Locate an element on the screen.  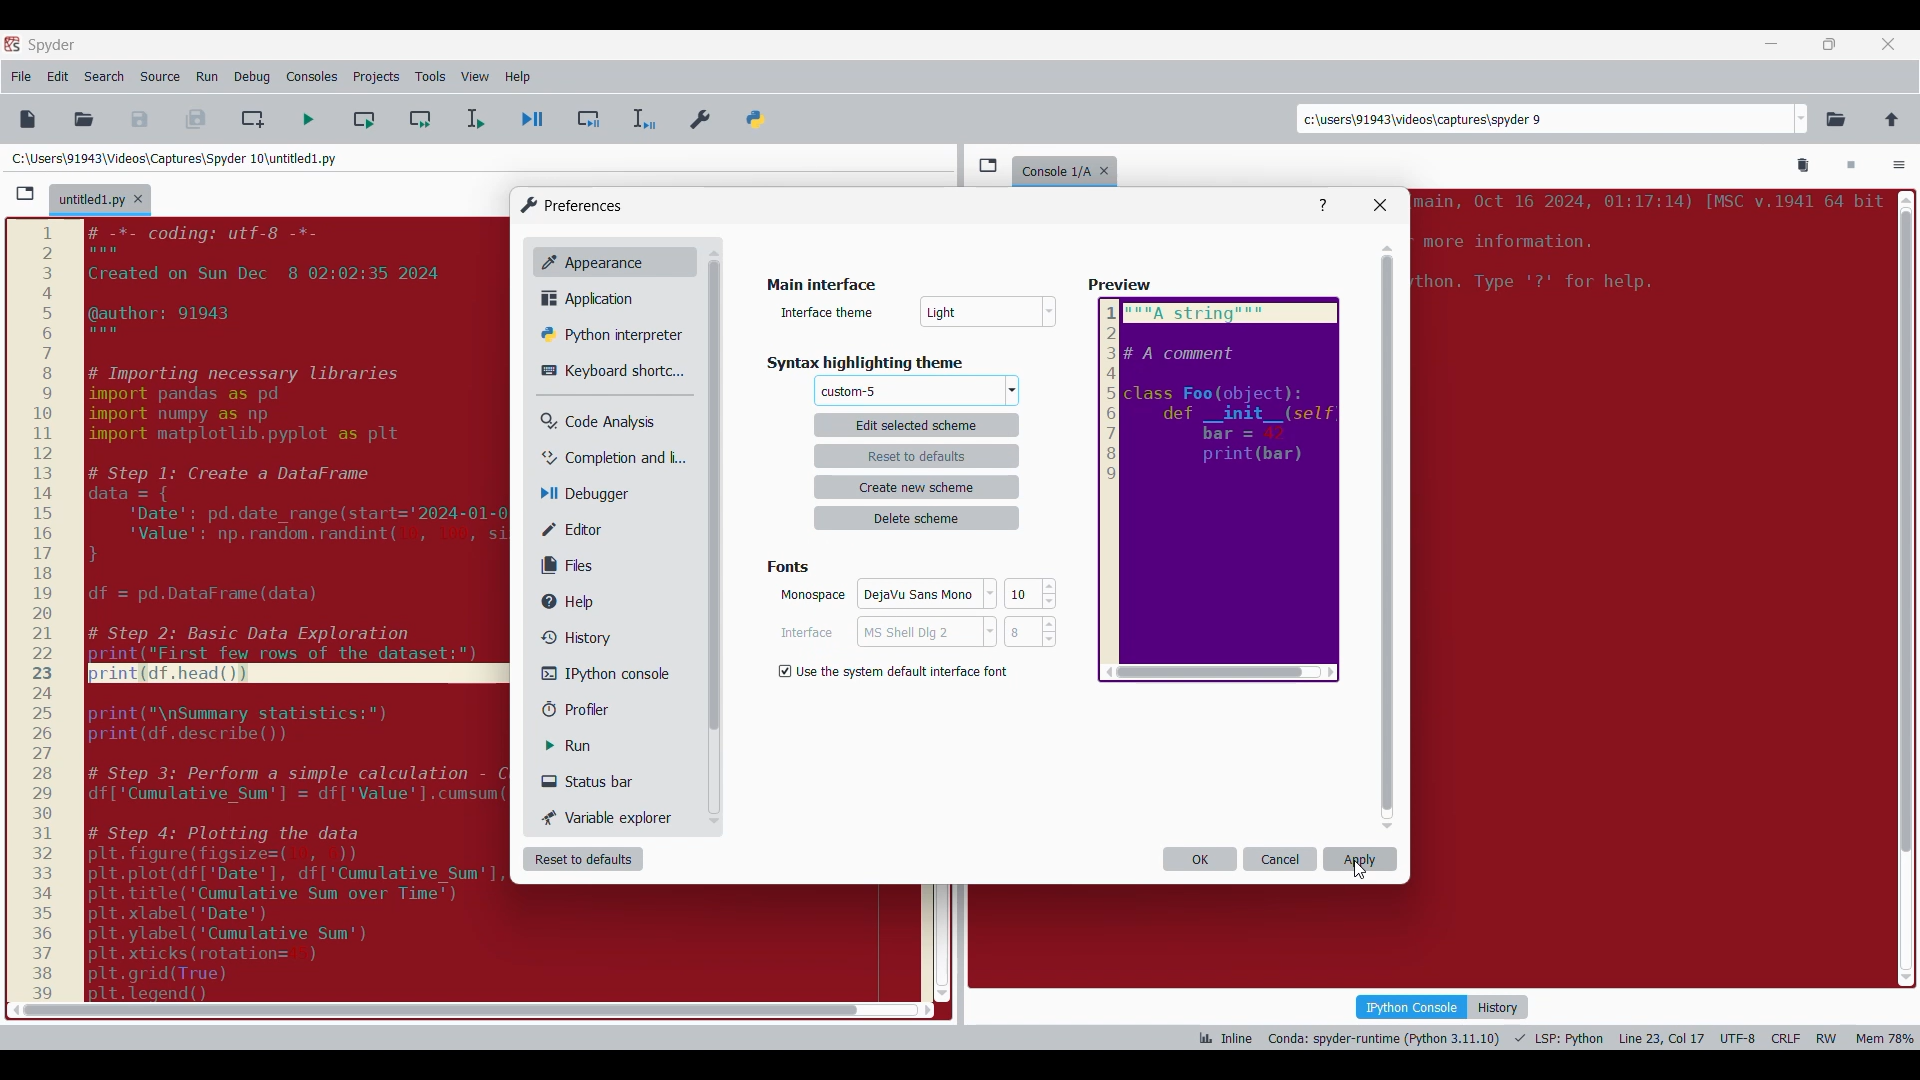
Code analysis is located at coordinates (597, 422).